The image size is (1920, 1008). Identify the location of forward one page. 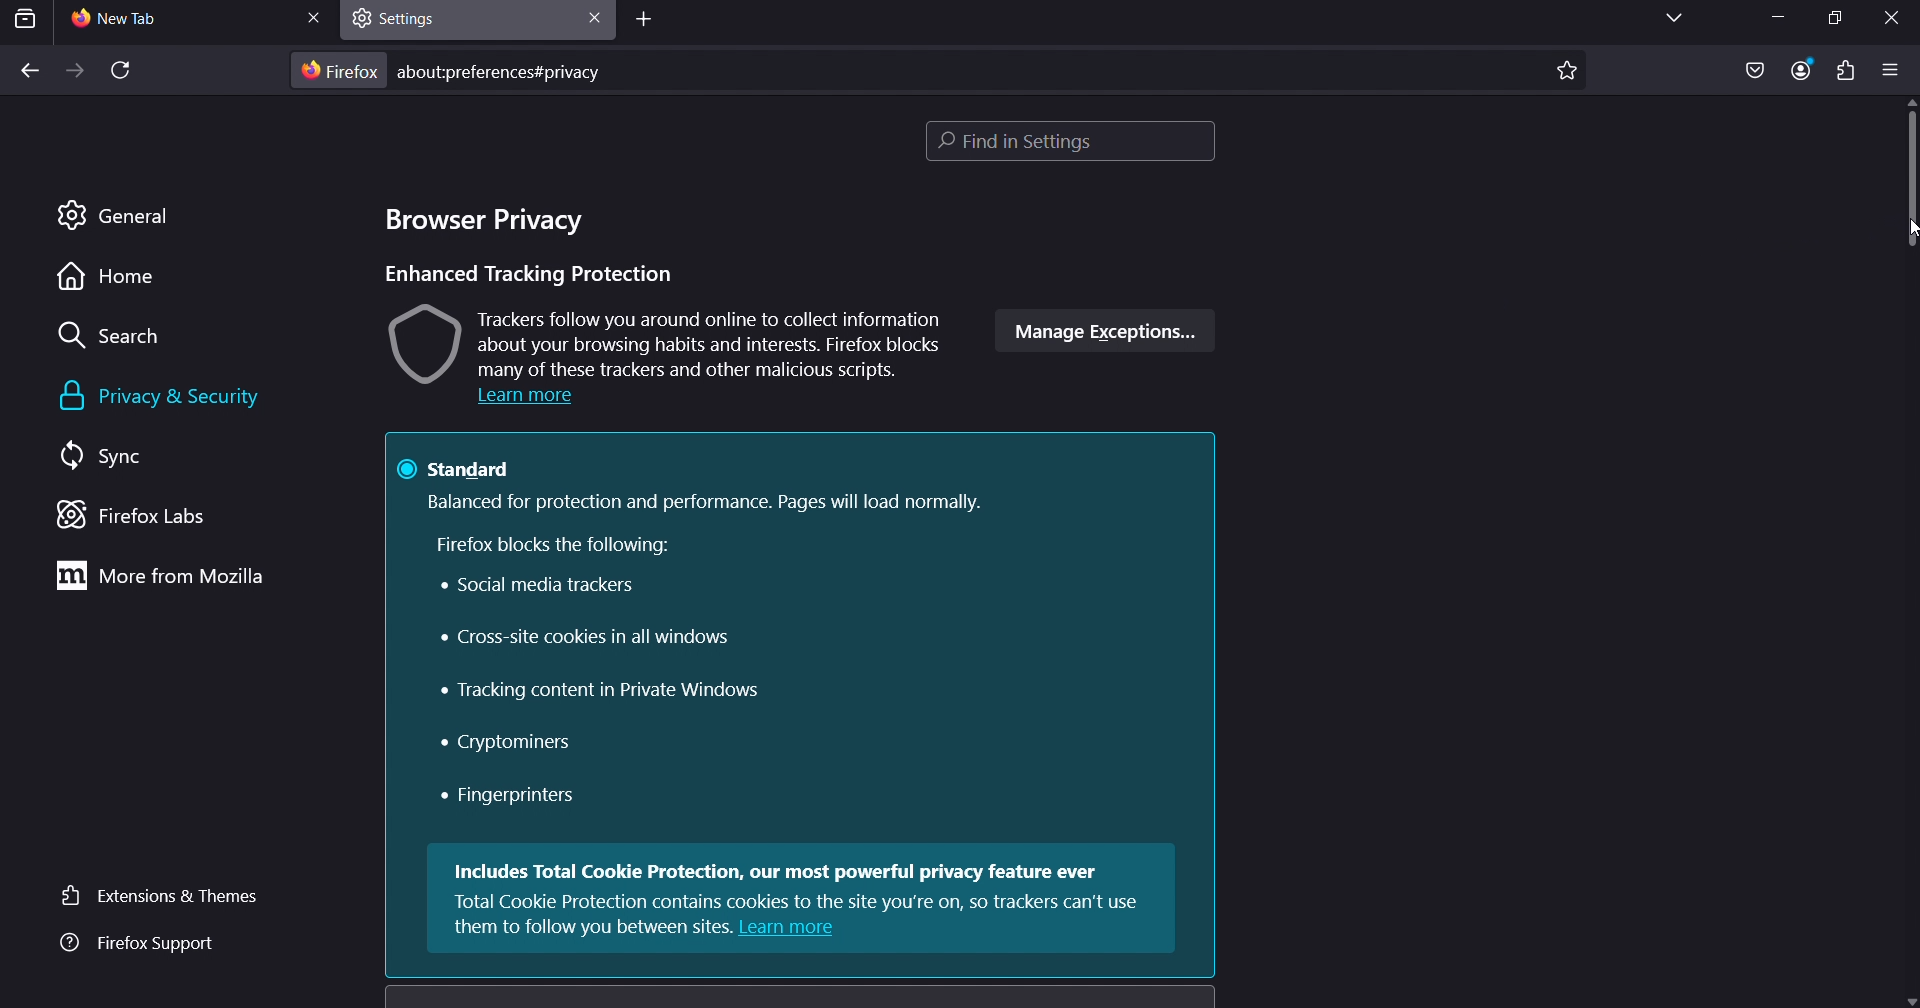
(73, 72).